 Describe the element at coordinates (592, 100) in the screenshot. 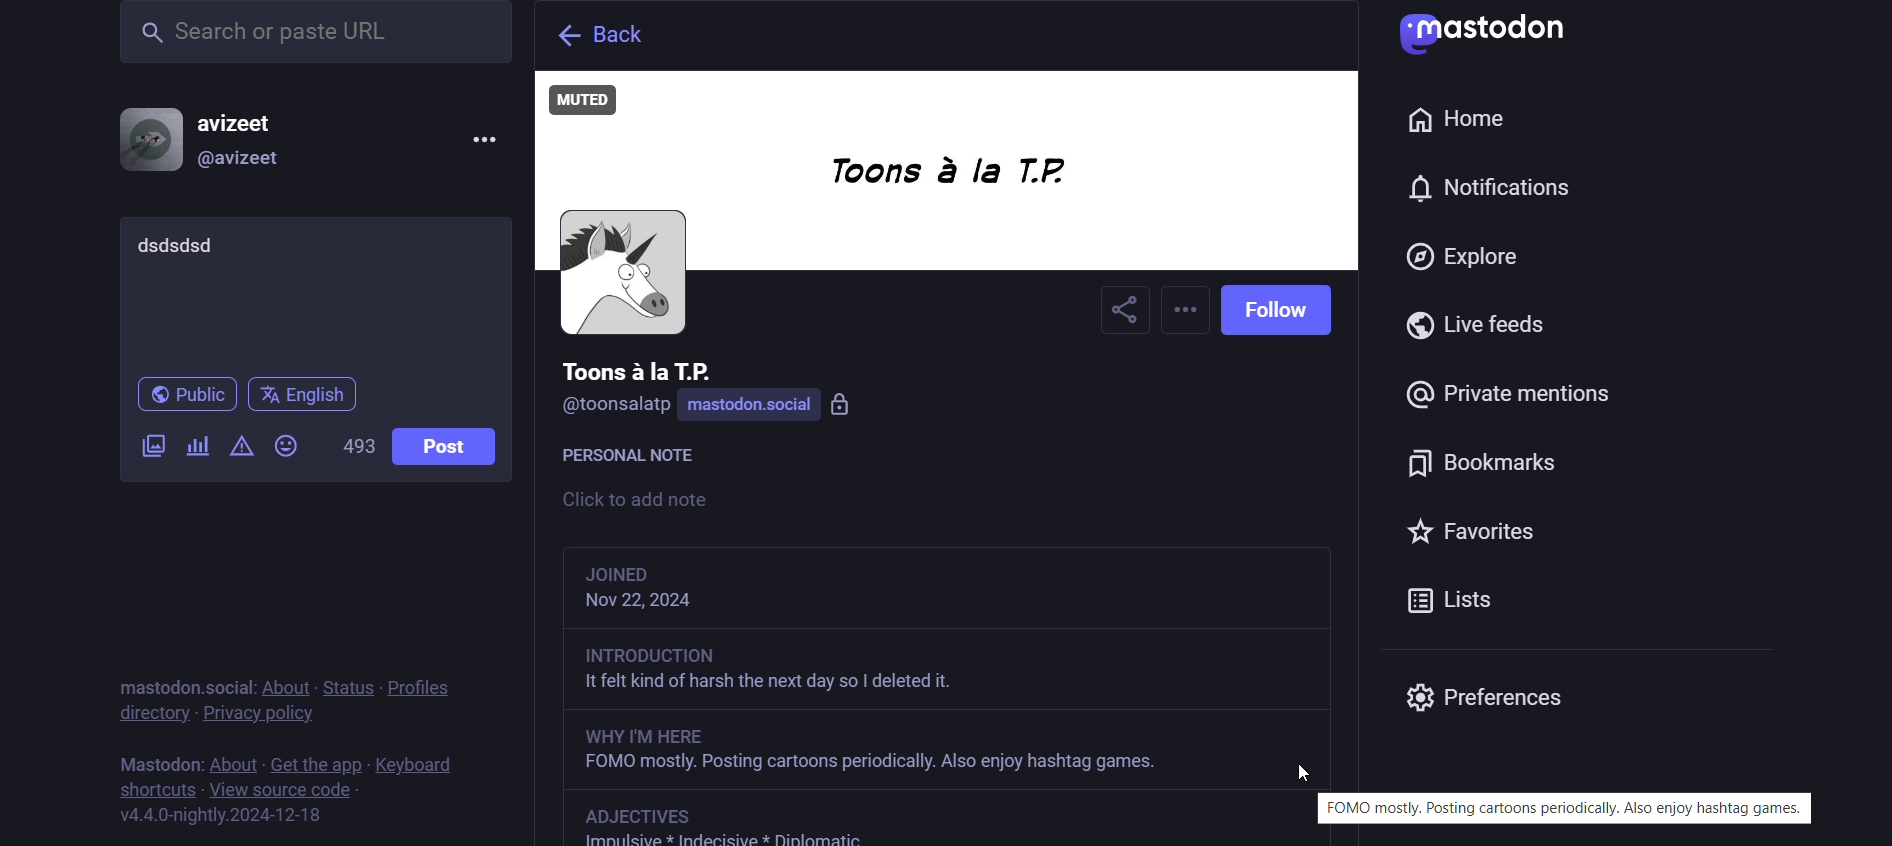

I see `User Muted` at that location.